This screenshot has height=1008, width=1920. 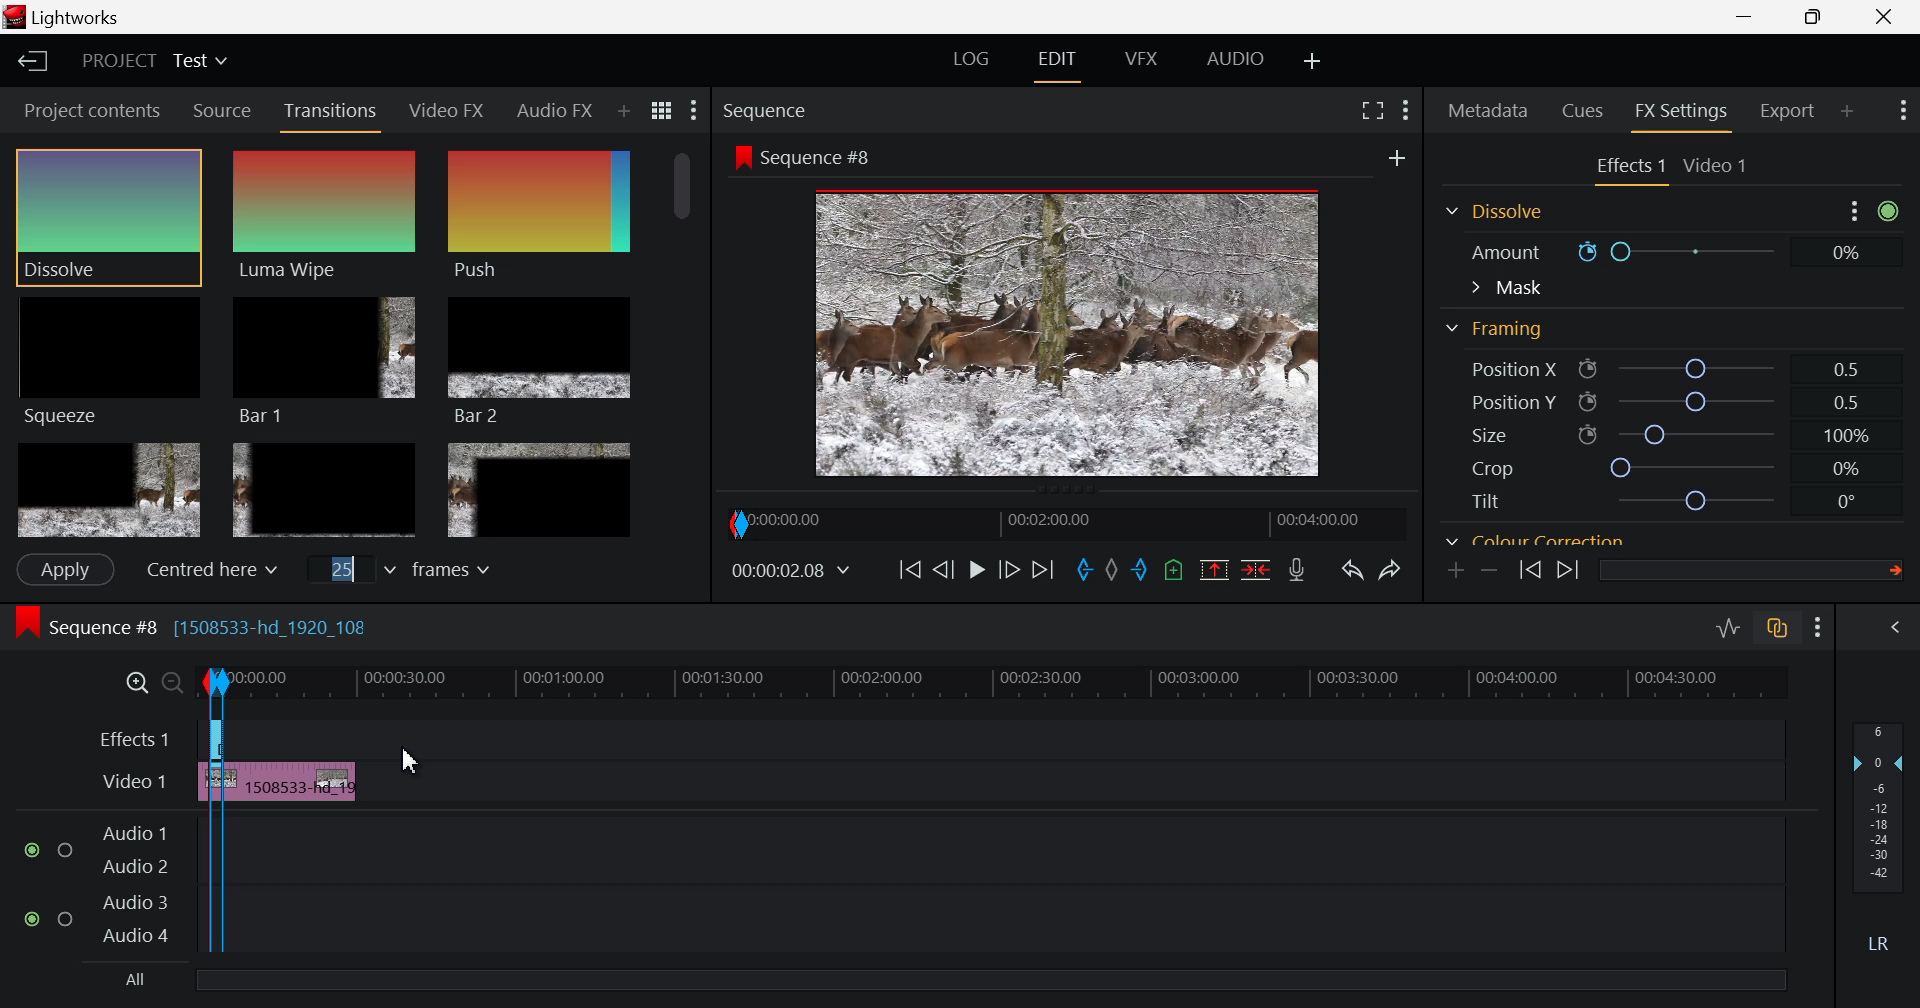 I want to click on Centered here, so click(x=206, y=570).